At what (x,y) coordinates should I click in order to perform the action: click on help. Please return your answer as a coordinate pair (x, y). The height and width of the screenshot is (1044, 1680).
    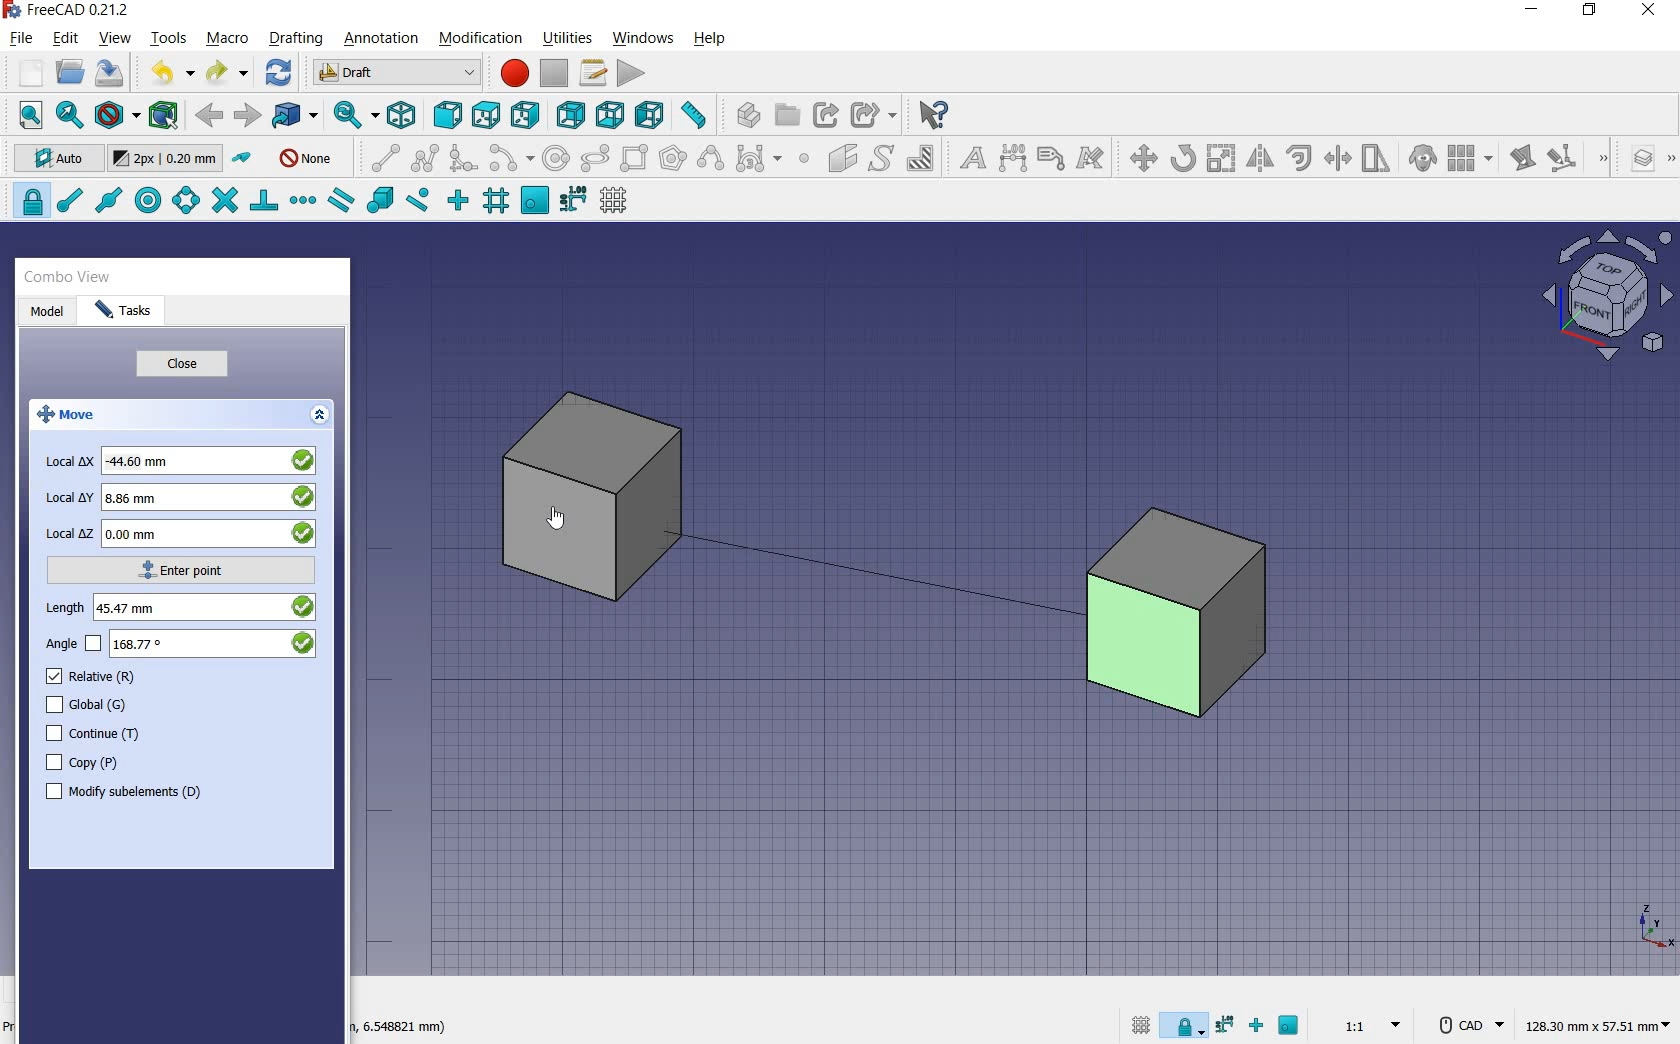
    Looking at the image, I should click on (709, 39).